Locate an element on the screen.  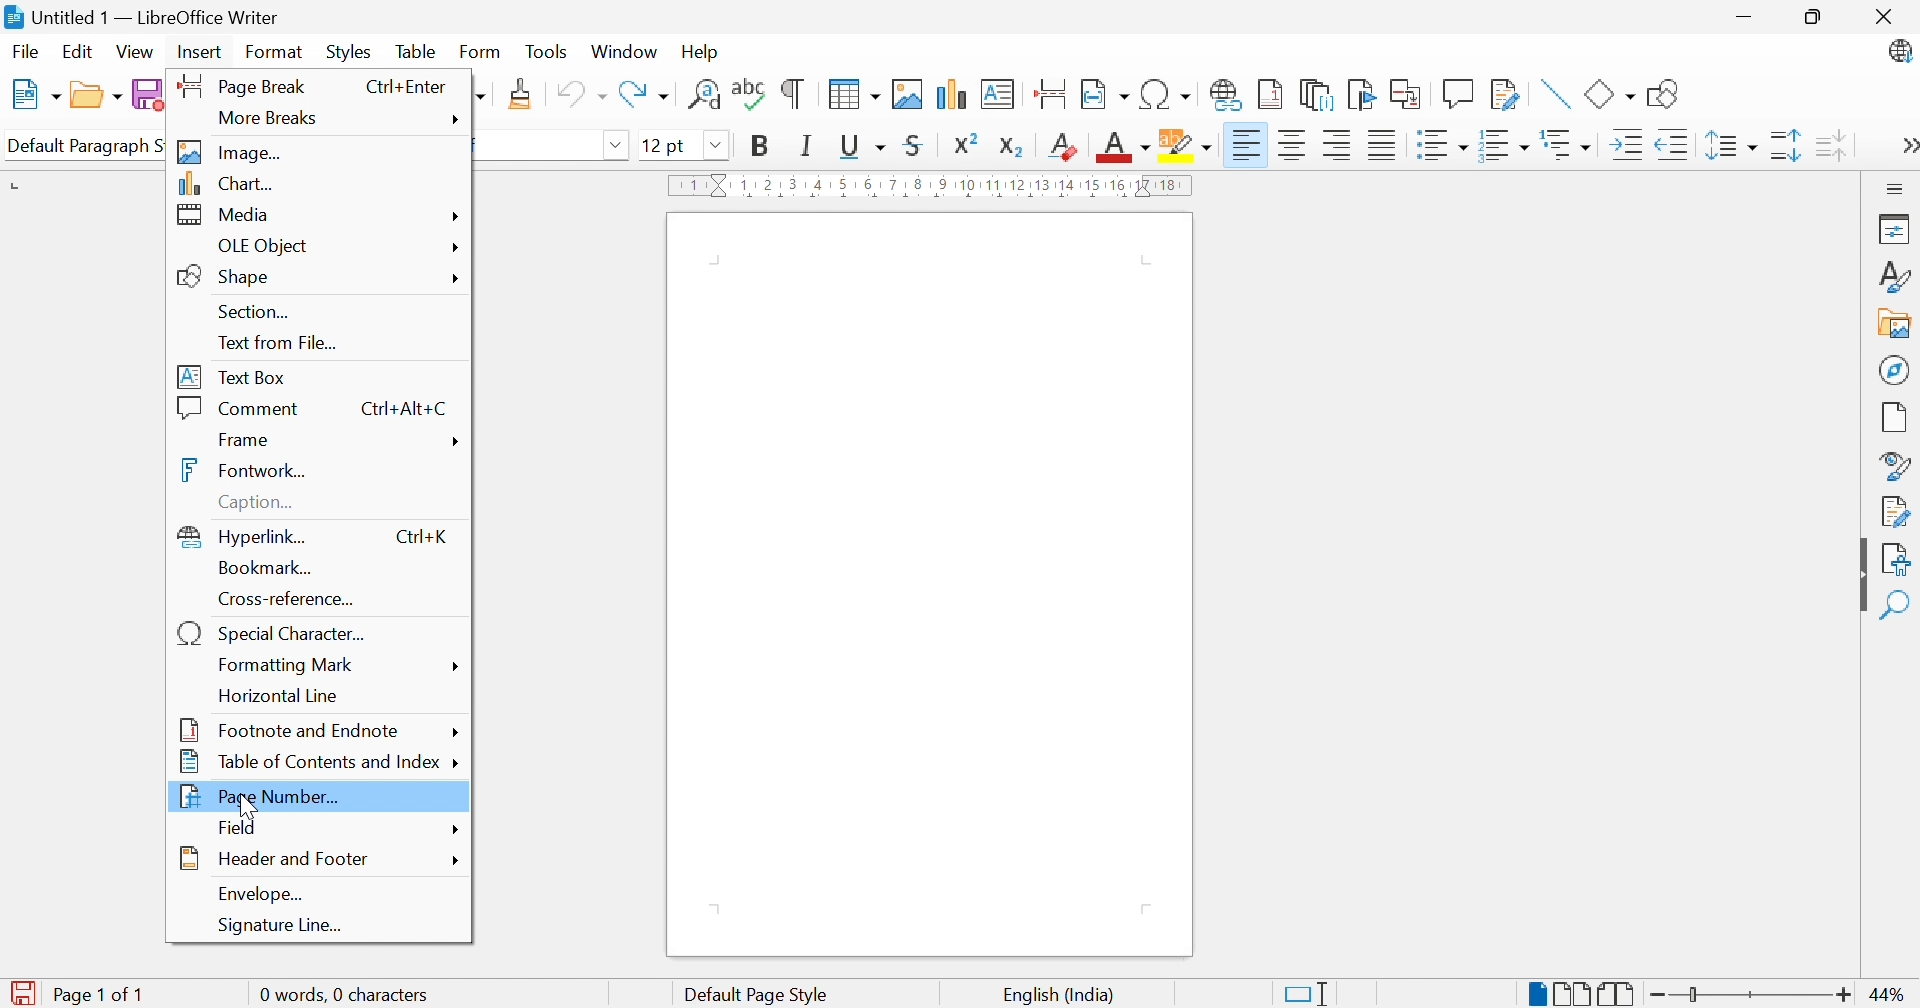
Sidebar settings is located at coordinates (1899, 187).